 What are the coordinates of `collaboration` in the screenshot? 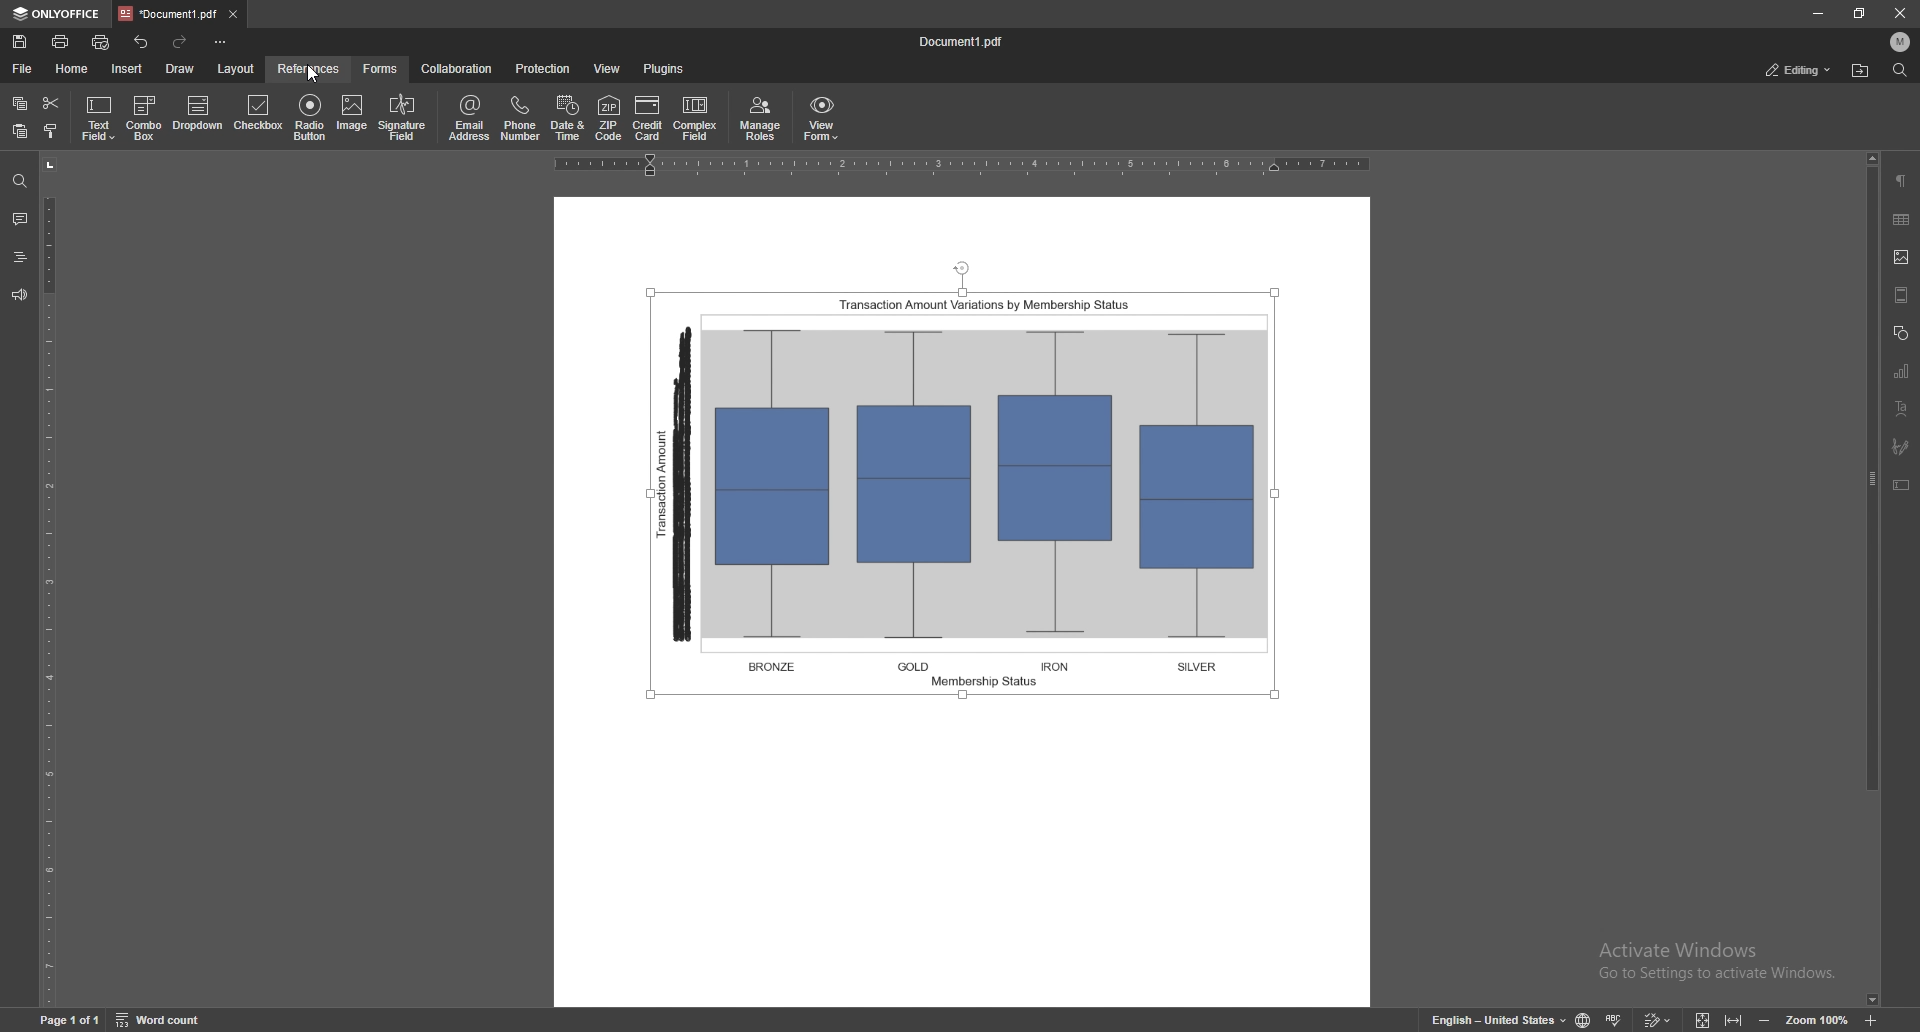 It's located at (458, 69).